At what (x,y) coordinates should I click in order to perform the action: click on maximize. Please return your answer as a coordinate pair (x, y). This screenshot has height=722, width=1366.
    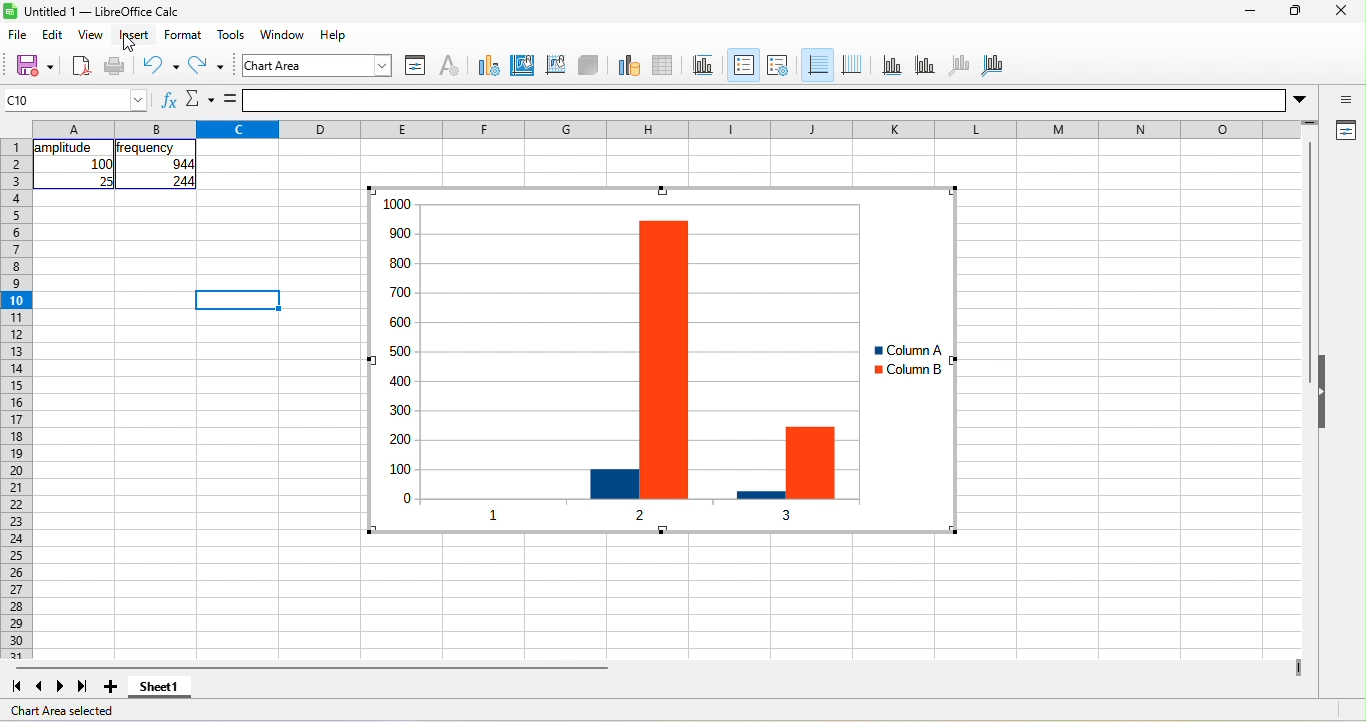
    Looking at the image, I should click on (1292, 13).